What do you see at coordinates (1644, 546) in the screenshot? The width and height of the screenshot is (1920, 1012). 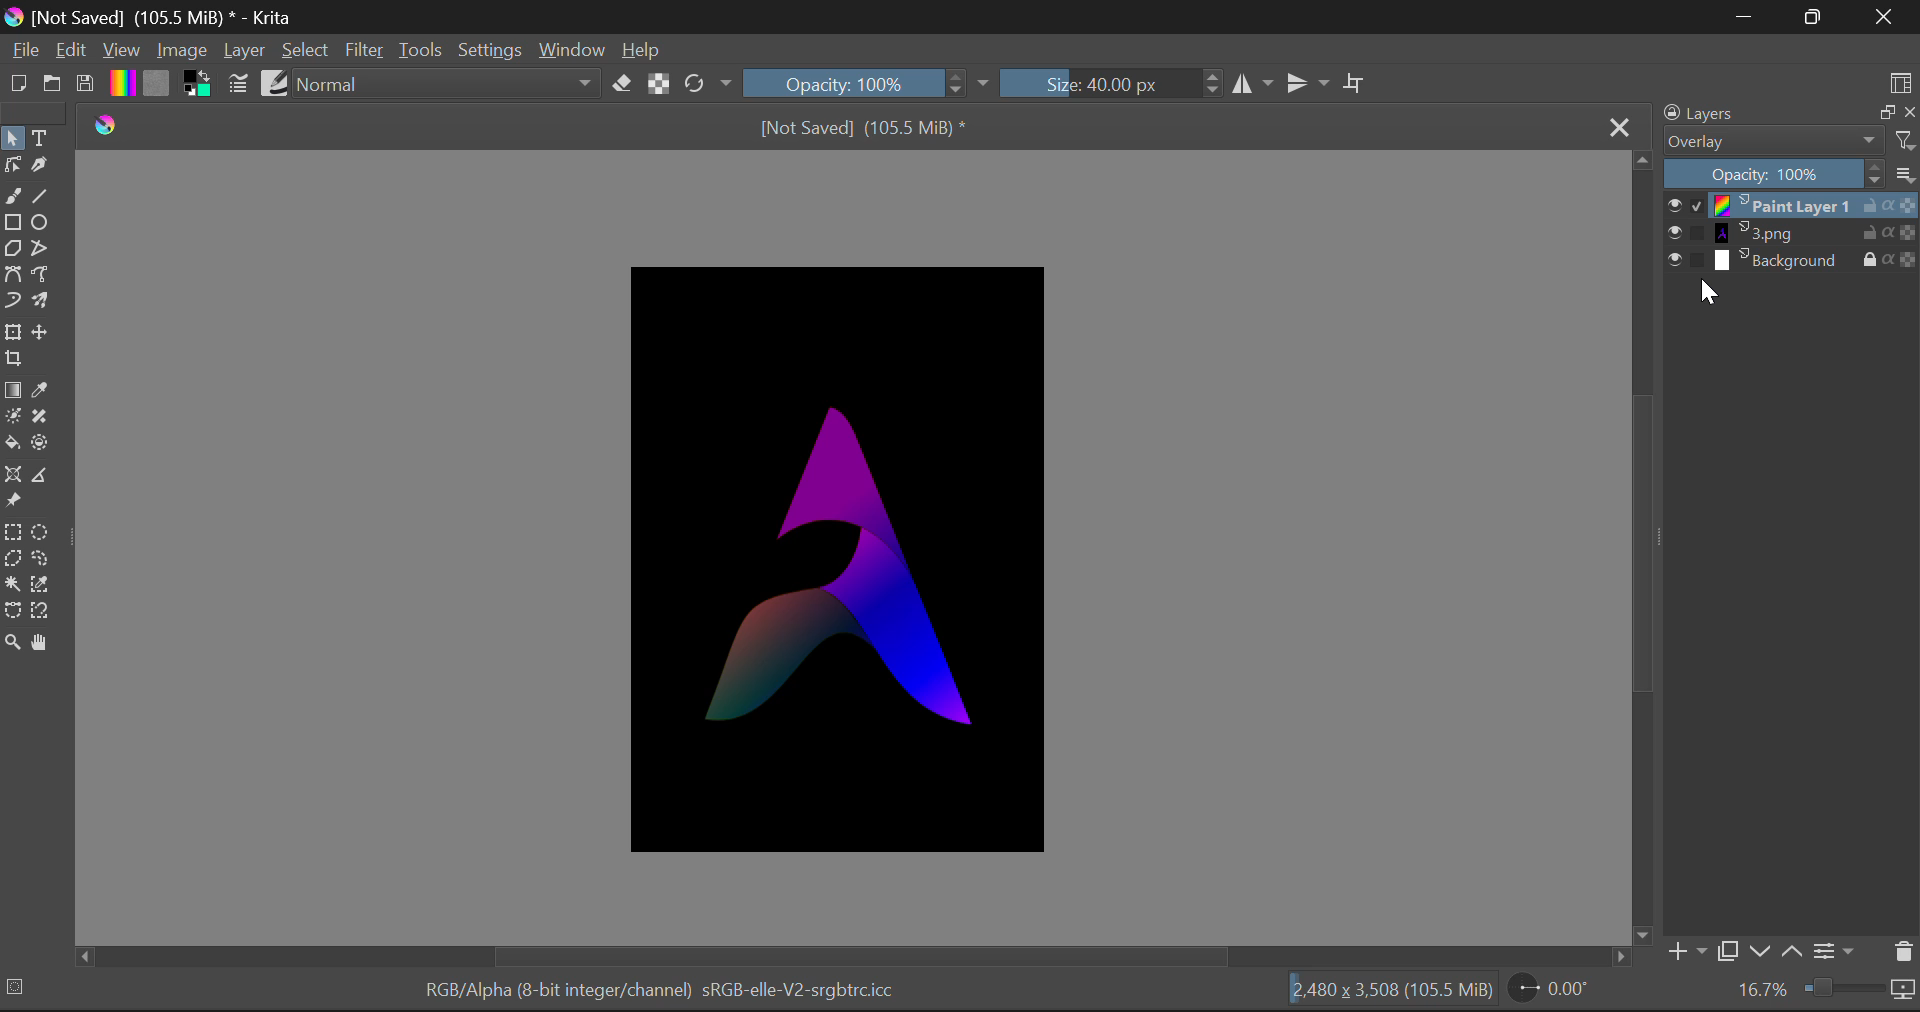 I see `Scroll Bar` at bounding box center [1644, 546].